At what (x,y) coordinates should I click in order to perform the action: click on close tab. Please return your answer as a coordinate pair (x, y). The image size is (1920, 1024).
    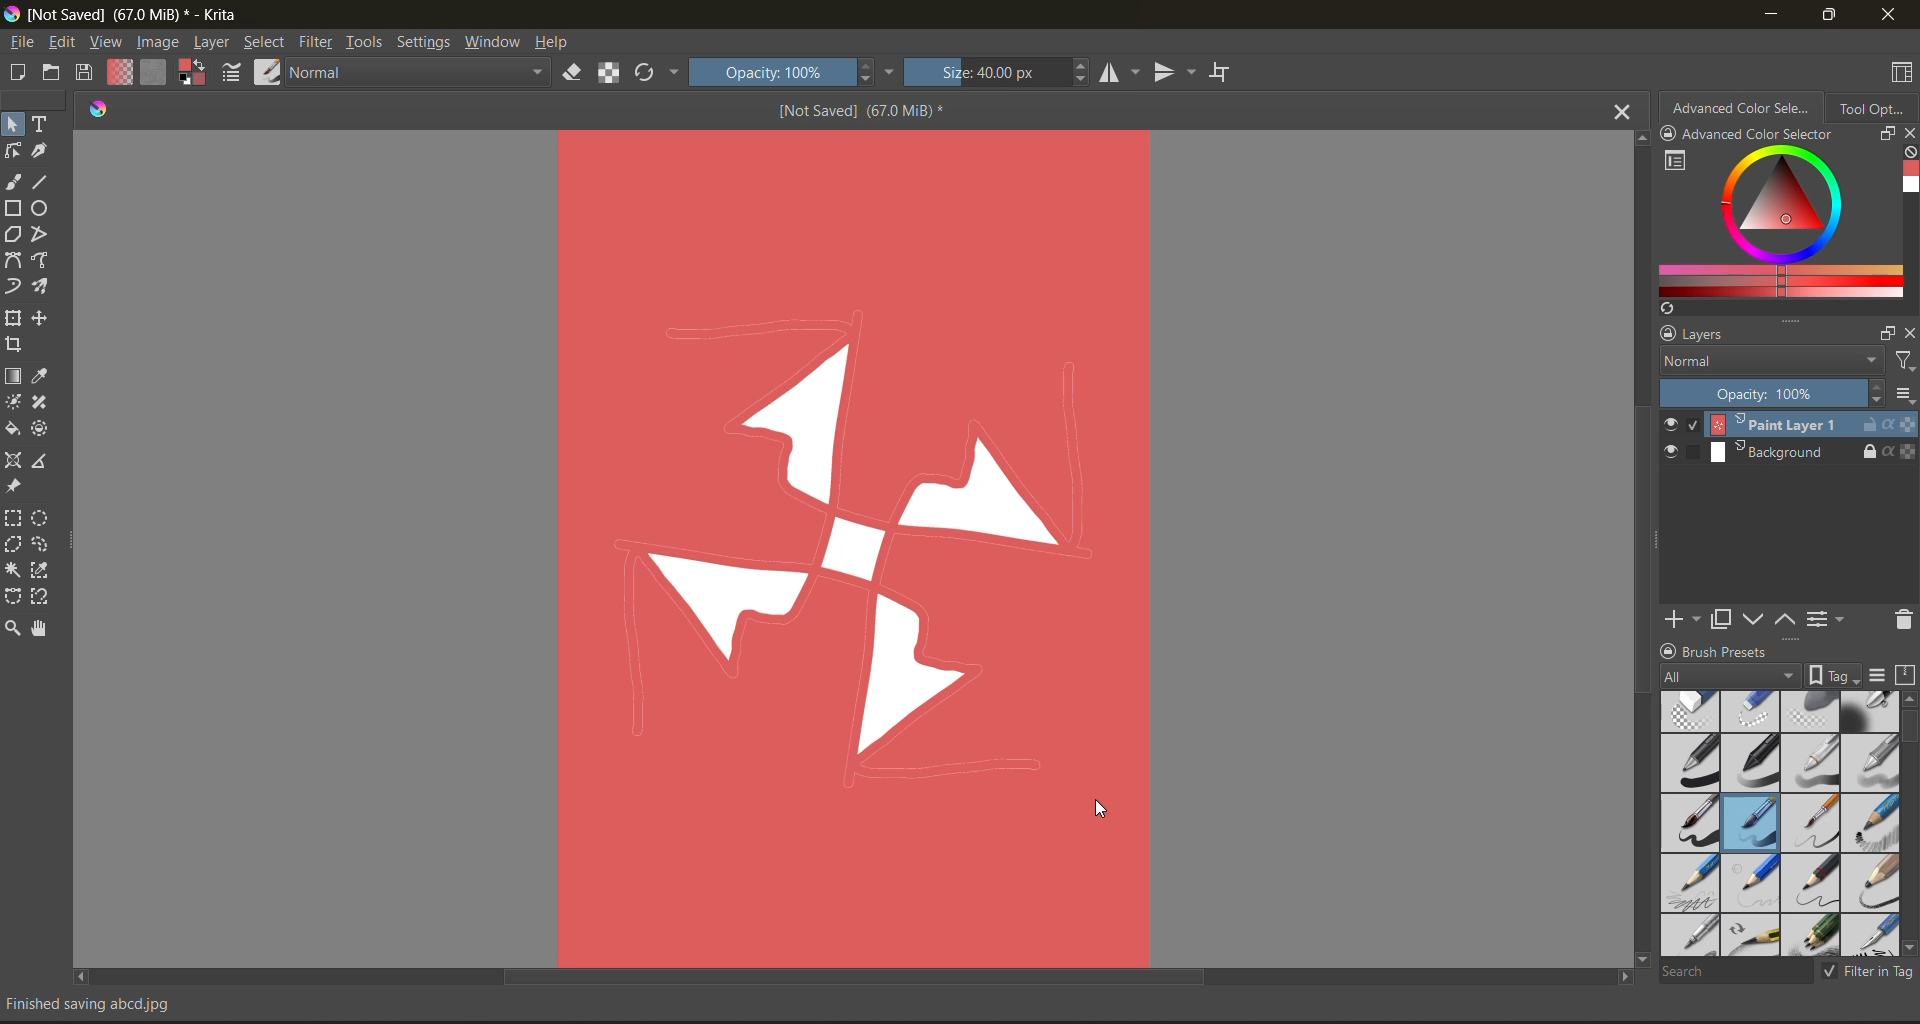
    Looking at the image, I should click on (1617, 116).